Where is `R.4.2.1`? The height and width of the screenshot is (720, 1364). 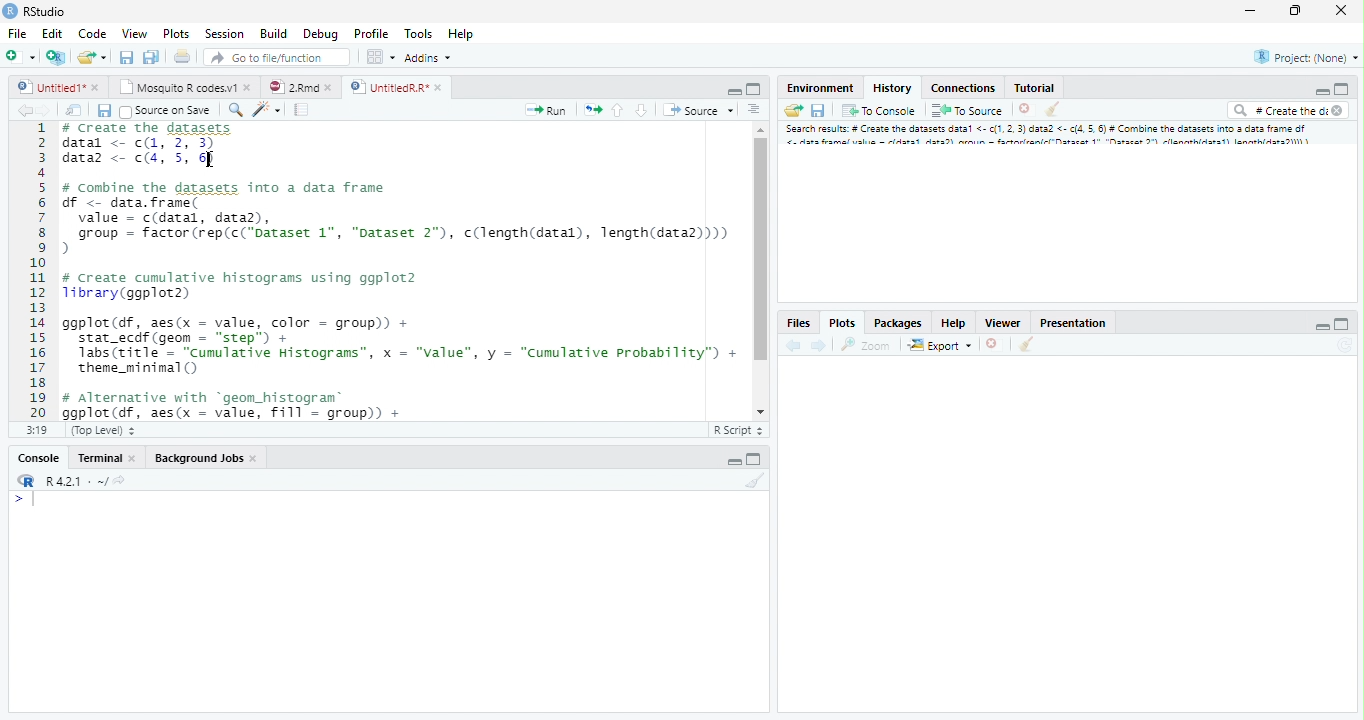
R.4.2.1 is located at coordinates (65, 481).